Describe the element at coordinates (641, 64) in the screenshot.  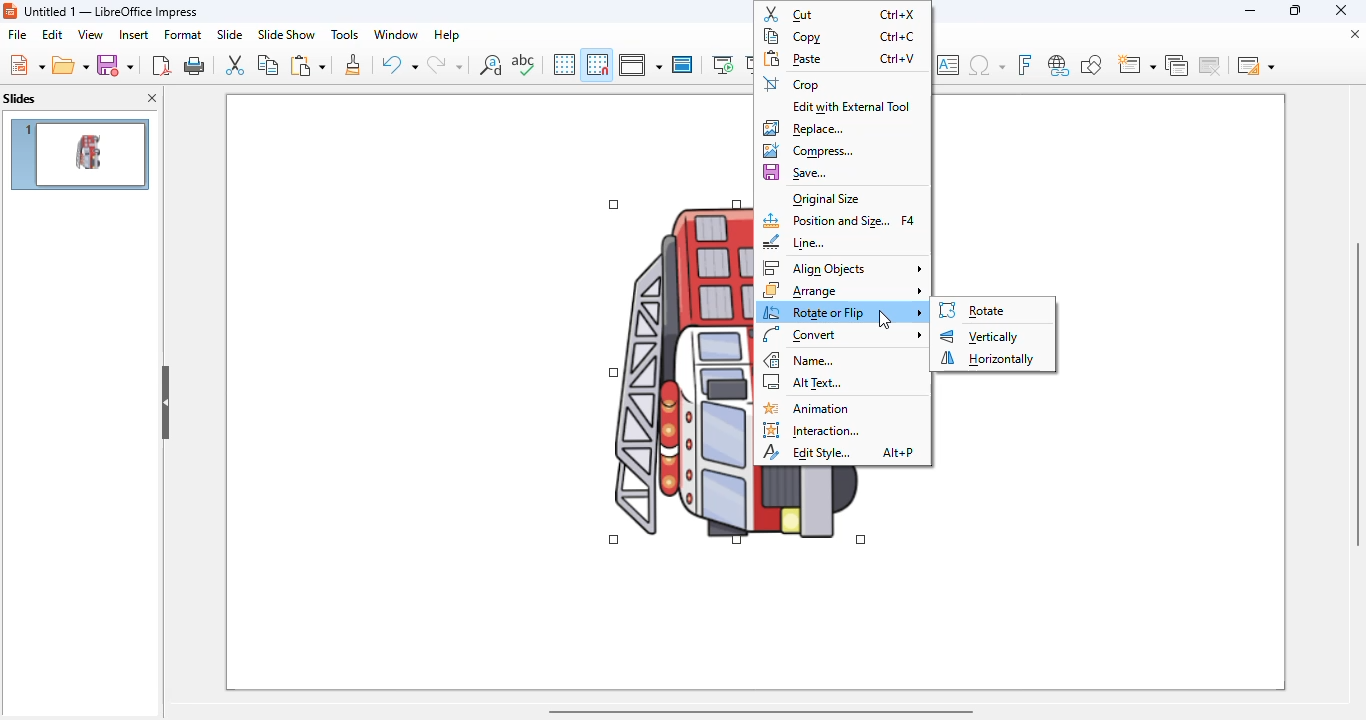
I see `display views` at that location.